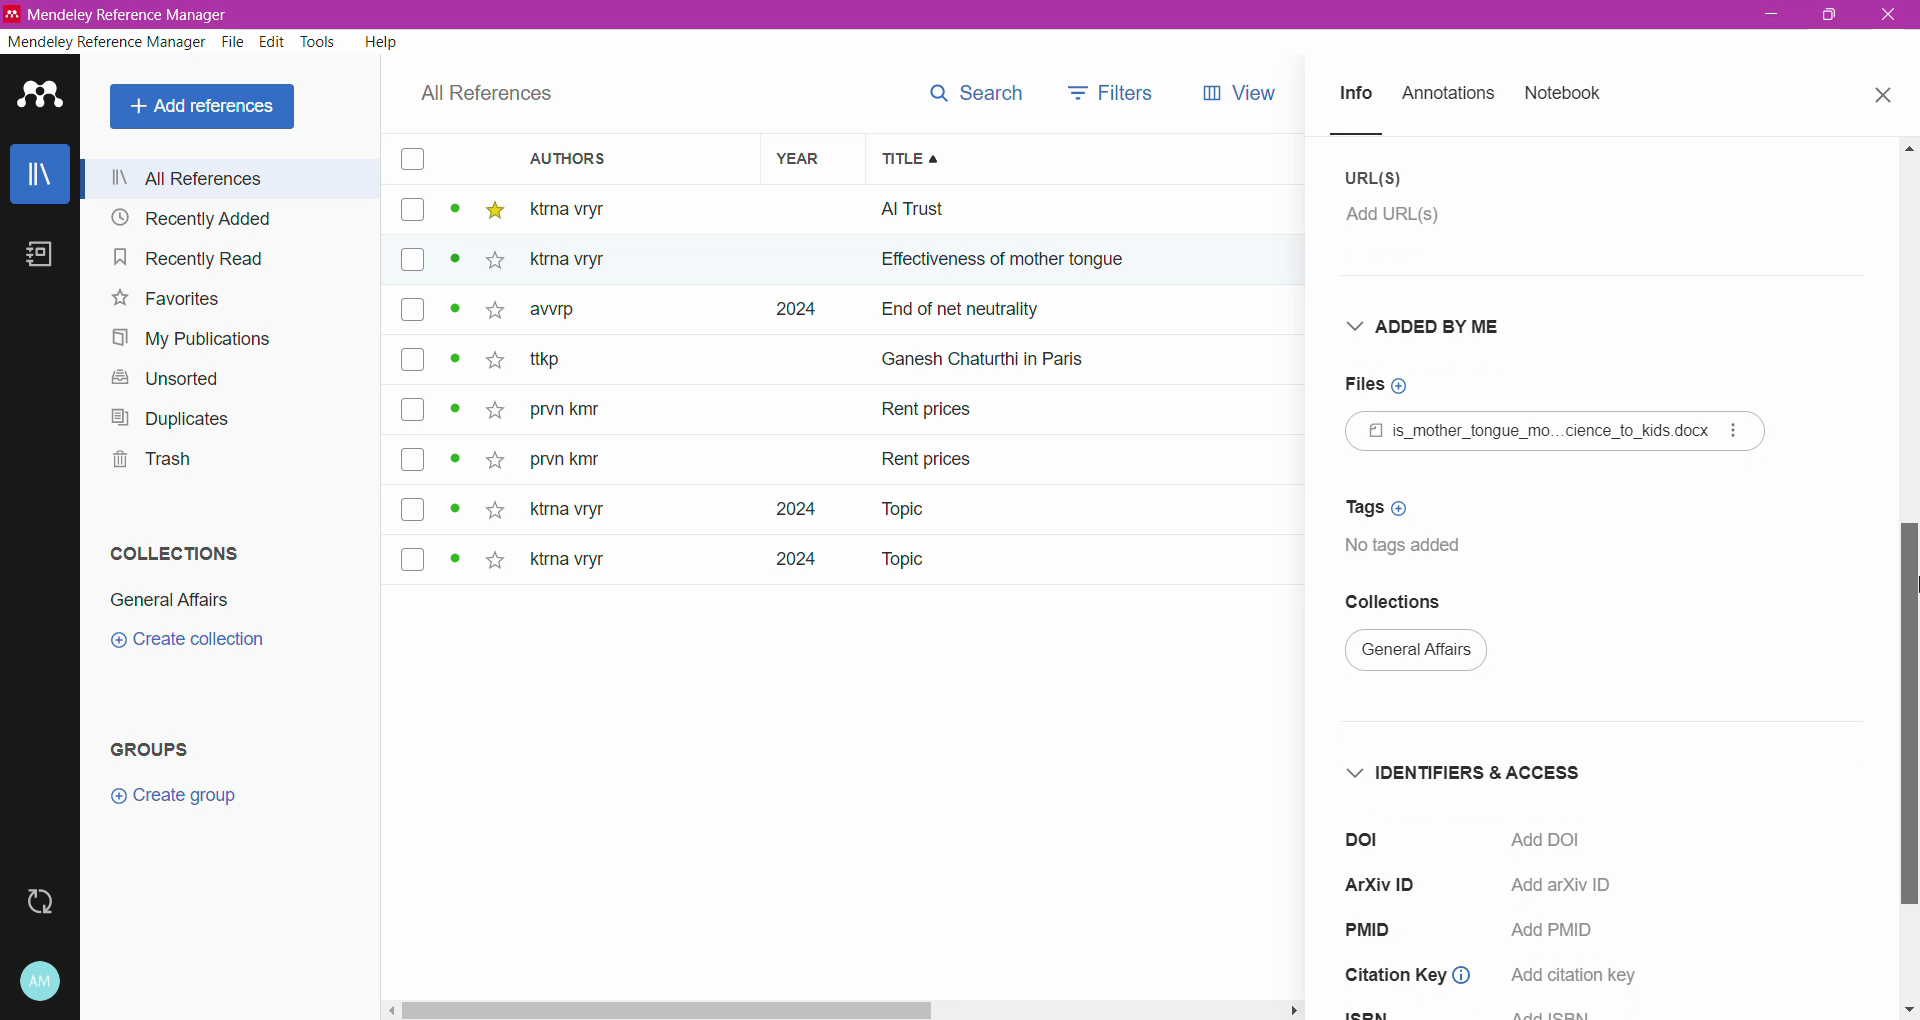 The width and height of the screenshot is (1920, 1020). Describe the element at coordinates (1354, 95) in the screenshot. I see `Info` at that location.